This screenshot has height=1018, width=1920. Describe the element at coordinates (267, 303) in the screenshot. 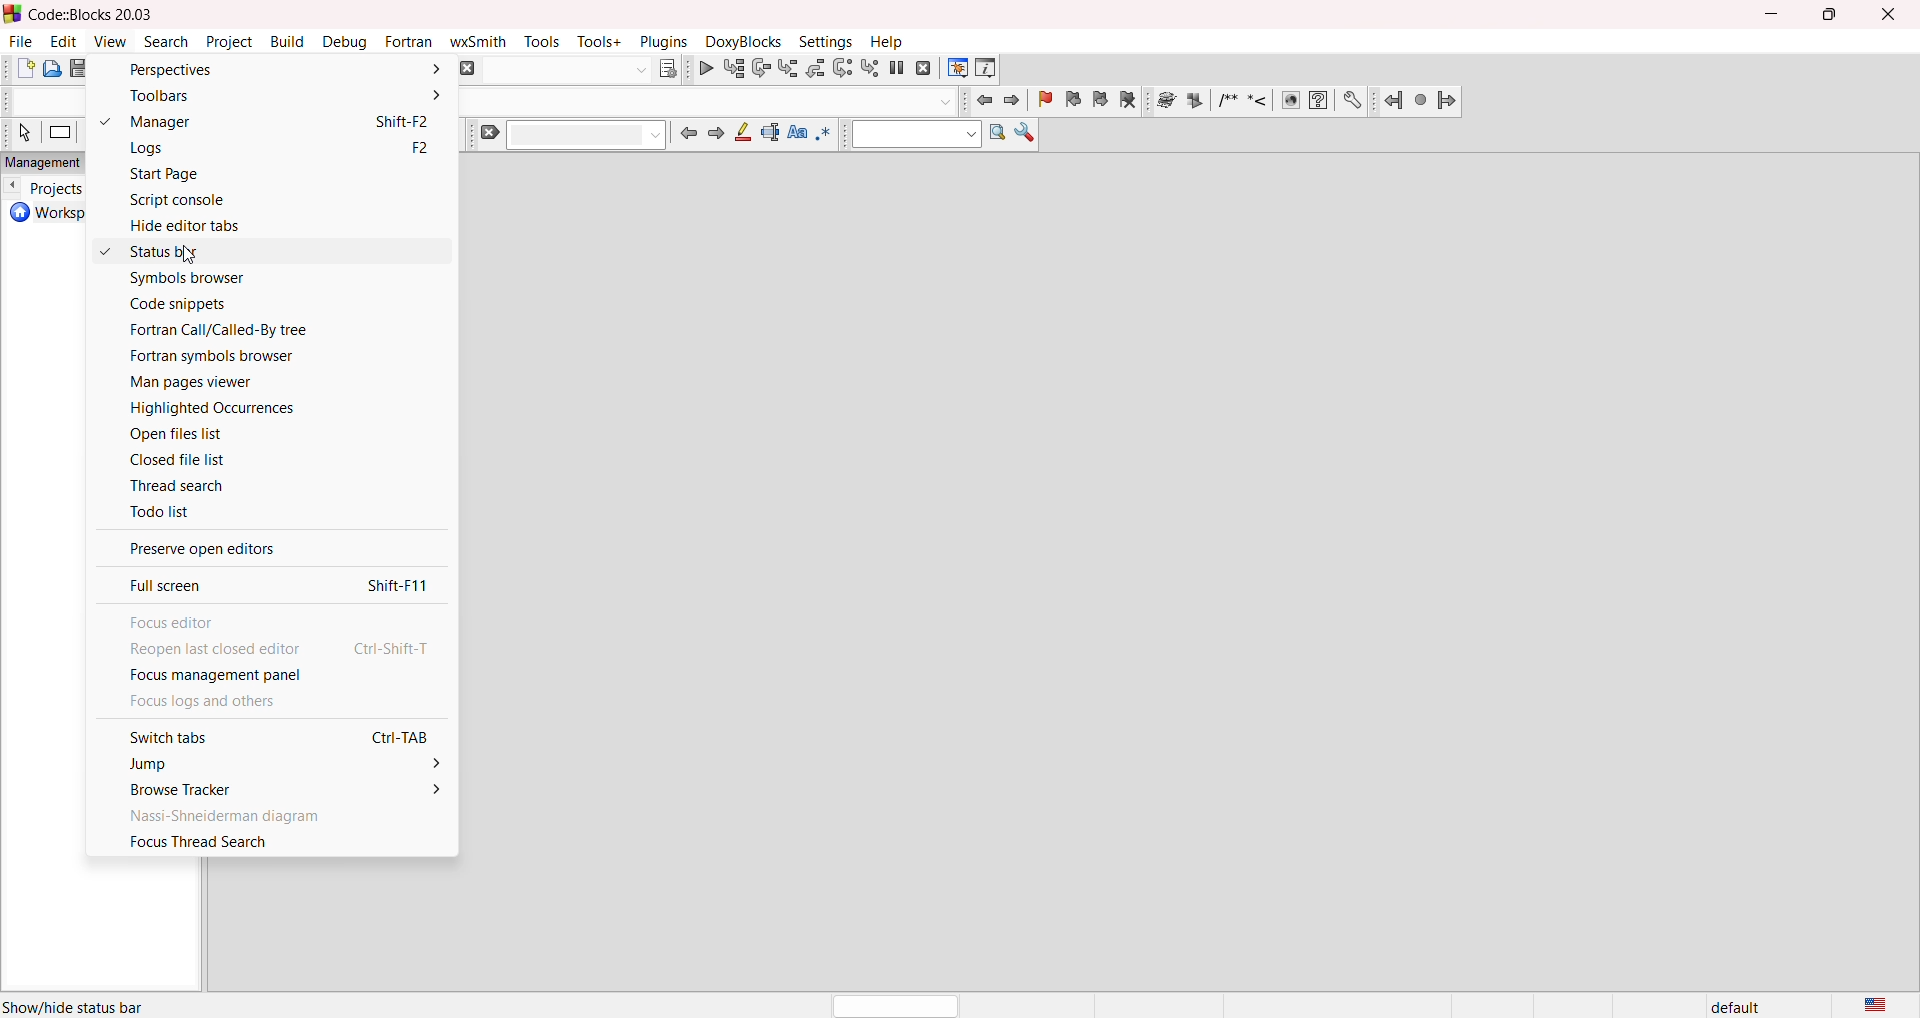

I see `code snippets` at that location.